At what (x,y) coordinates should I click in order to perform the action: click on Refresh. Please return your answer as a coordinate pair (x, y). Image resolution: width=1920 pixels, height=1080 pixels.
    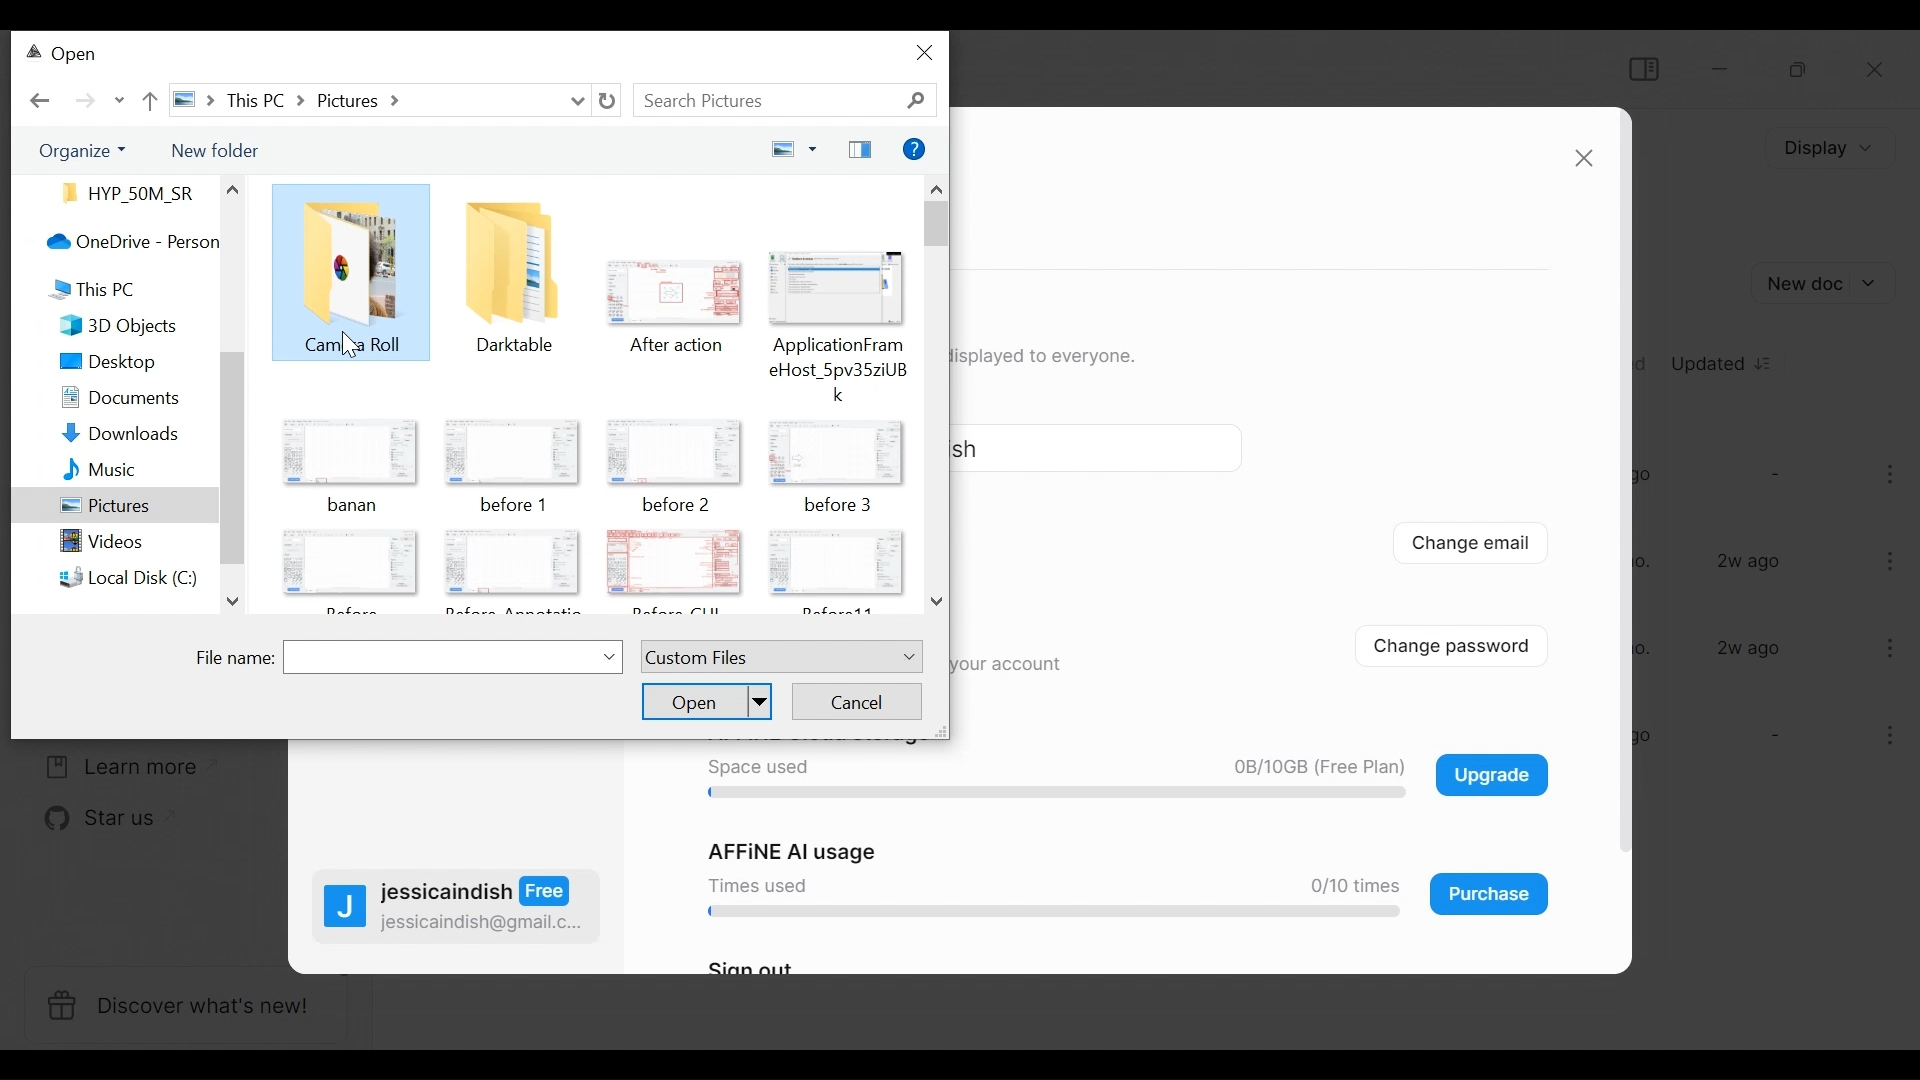
    Looking at the image, I should click on (607, 101).